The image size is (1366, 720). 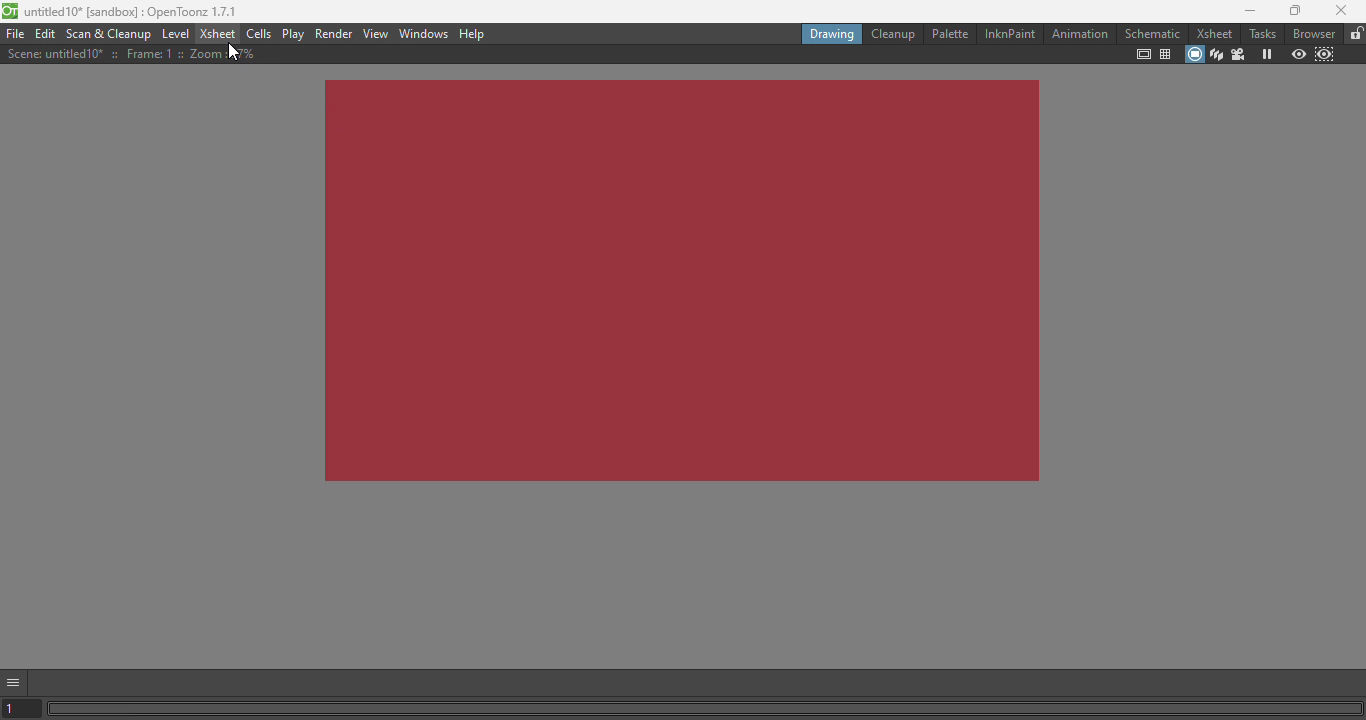 I want to click on Horizontal scroll bar, so click(x=706, y=711).